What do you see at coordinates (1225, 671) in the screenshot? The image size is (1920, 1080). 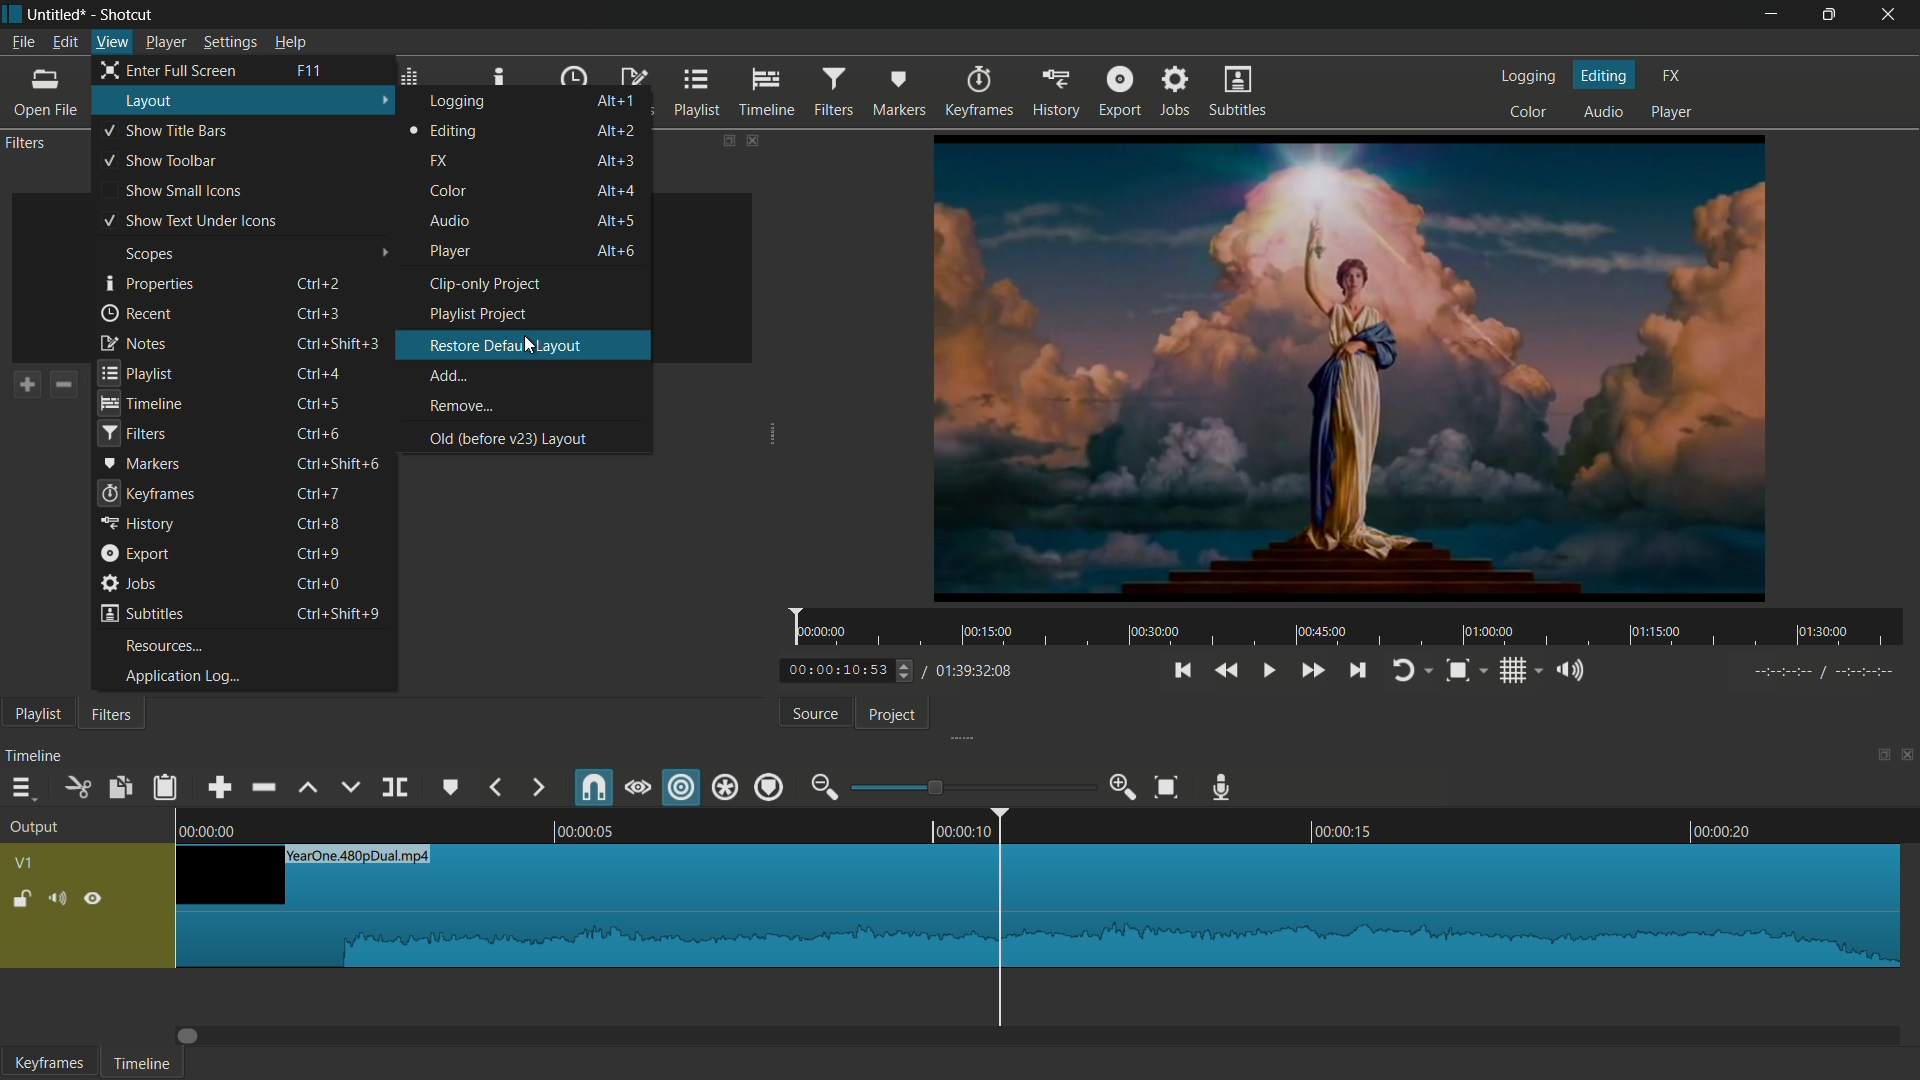 I see `quickly play backward` at bounding box center [1225, 671].